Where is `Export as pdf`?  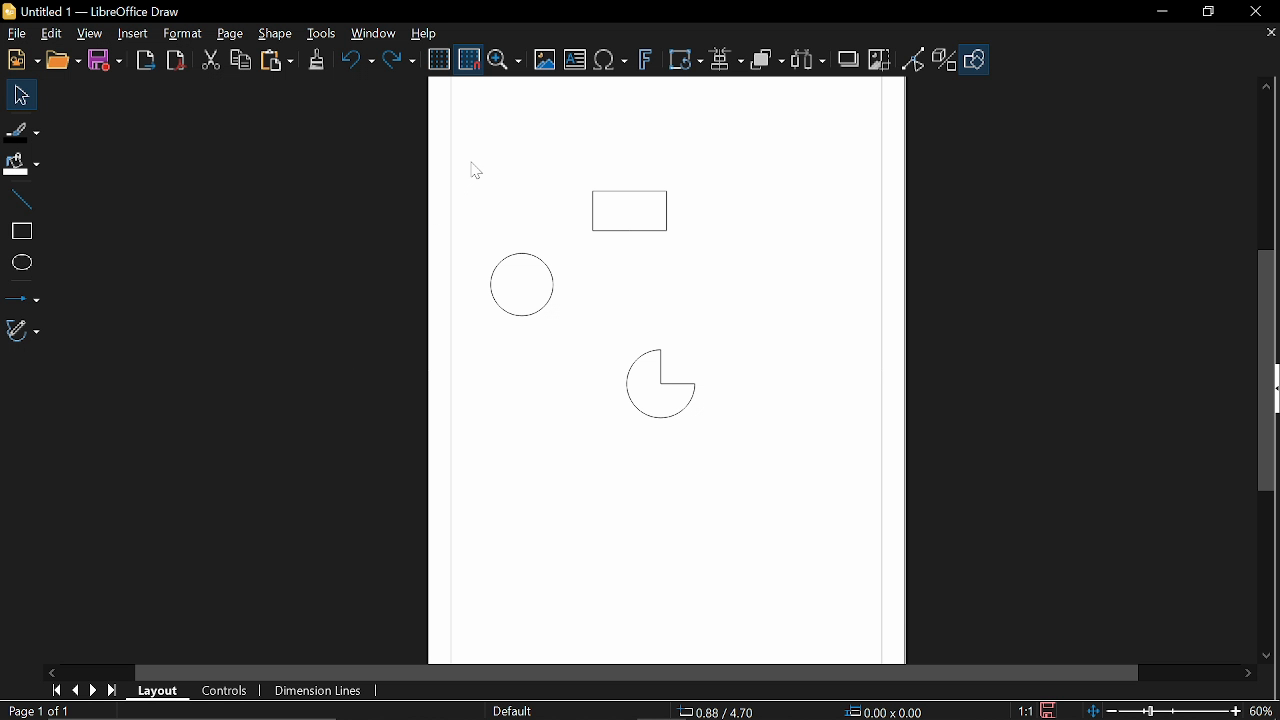
Export as pdf is located at coordinates (175, 61).